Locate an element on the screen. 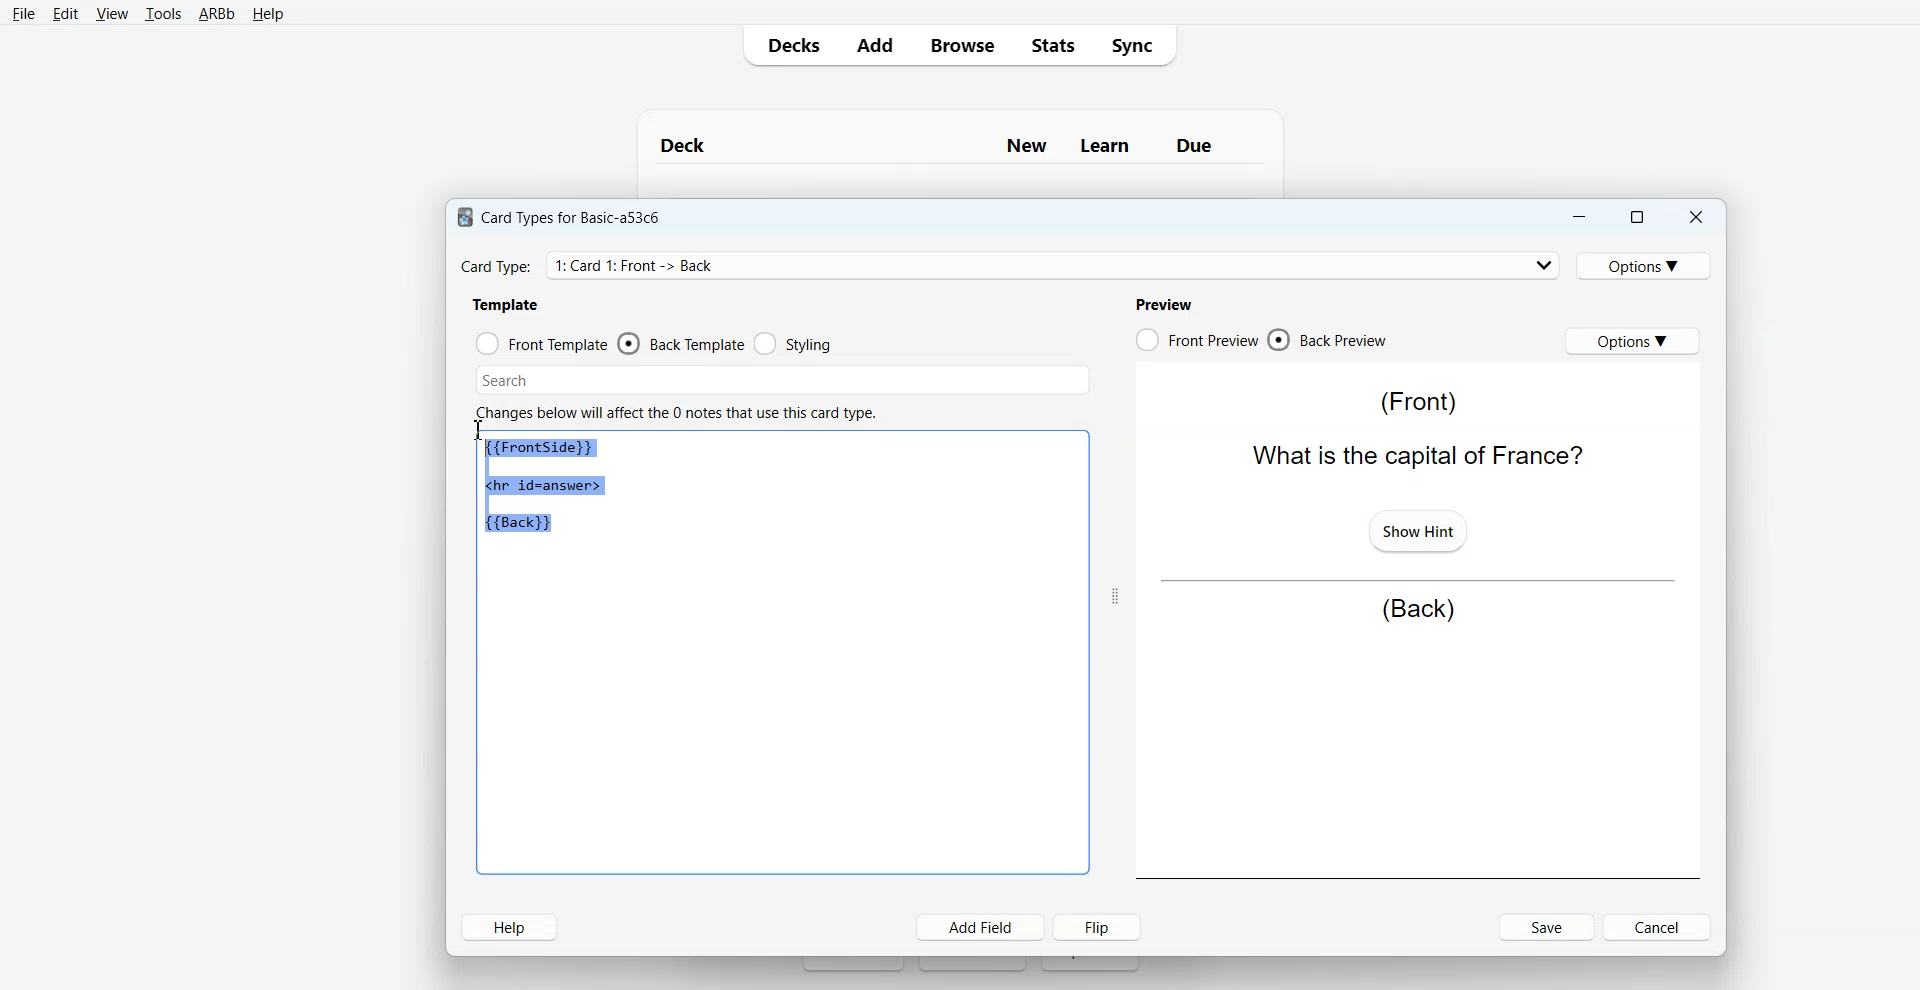 The width and height of the screenshot is (1920, 990). ARBb is located at coordinates (215, 15).